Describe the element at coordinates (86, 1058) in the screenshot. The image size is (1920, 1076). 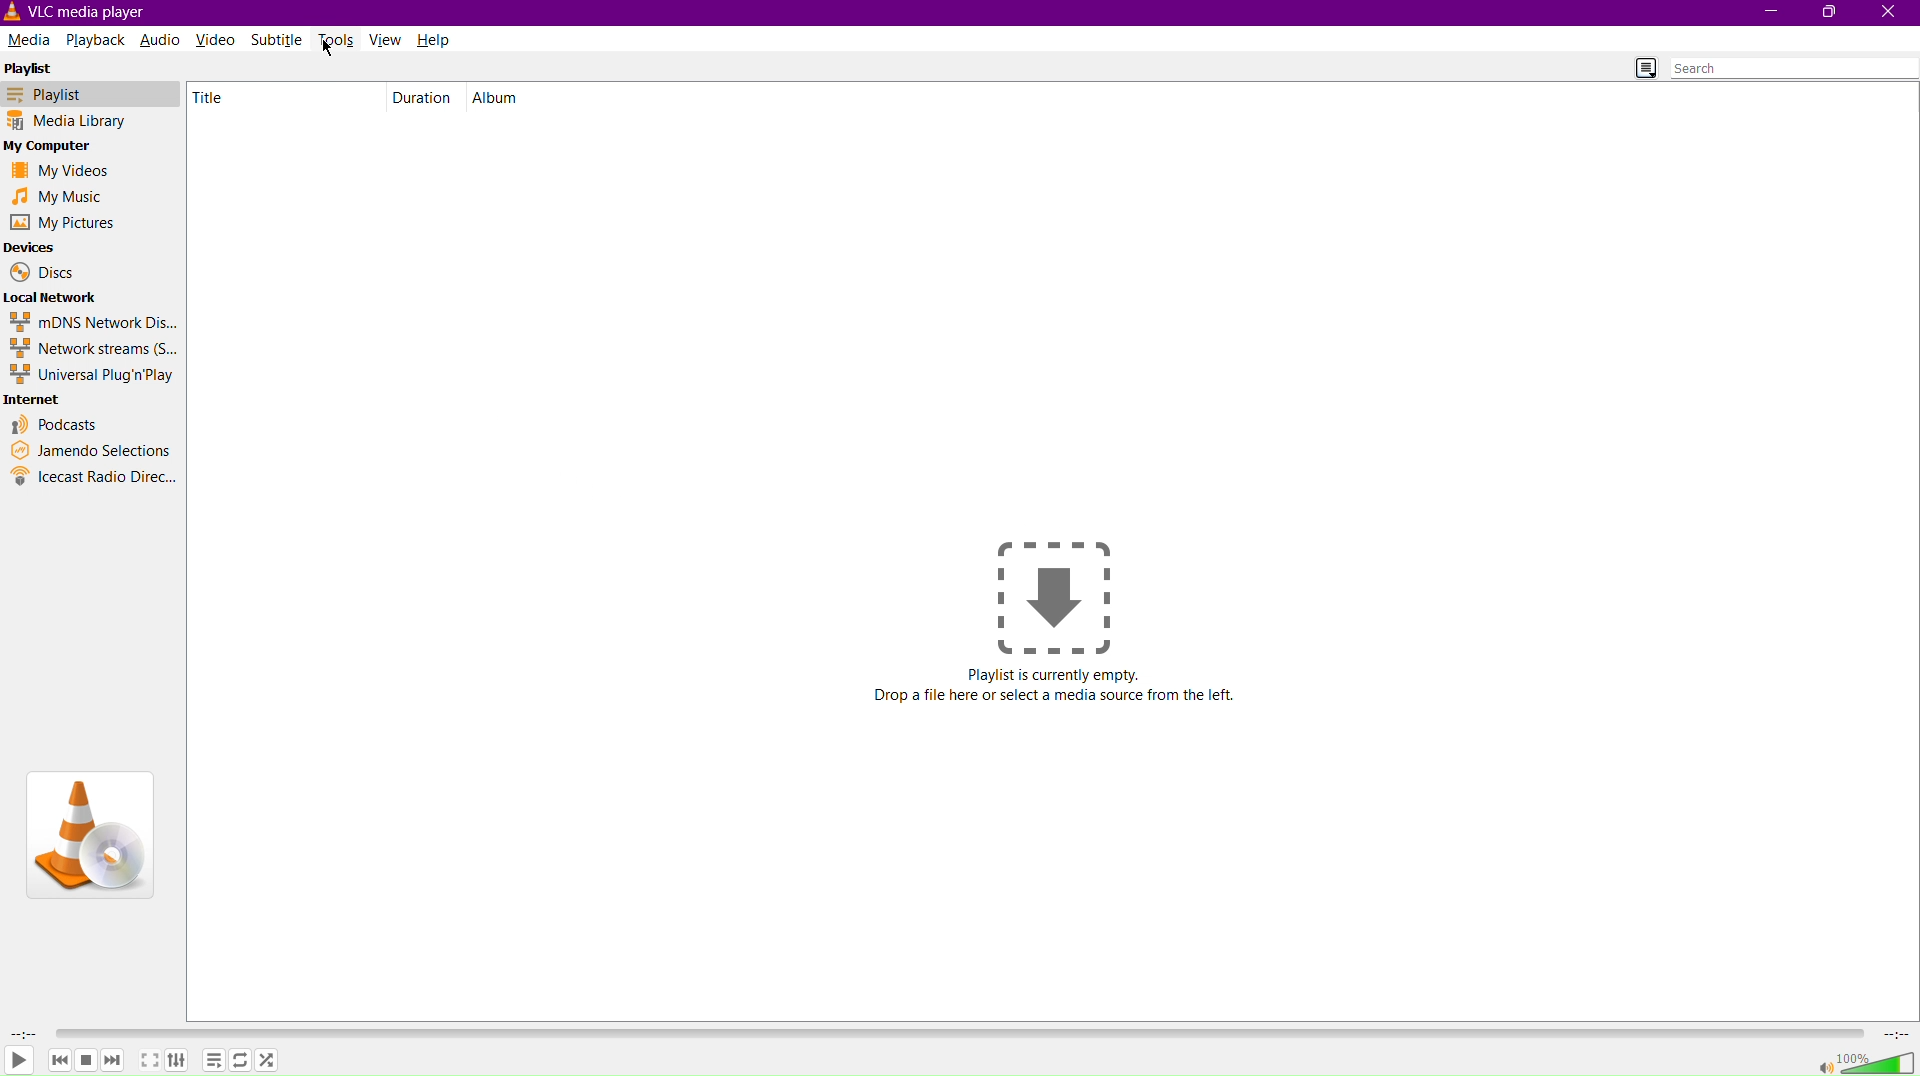
I see `Pause` at that location.